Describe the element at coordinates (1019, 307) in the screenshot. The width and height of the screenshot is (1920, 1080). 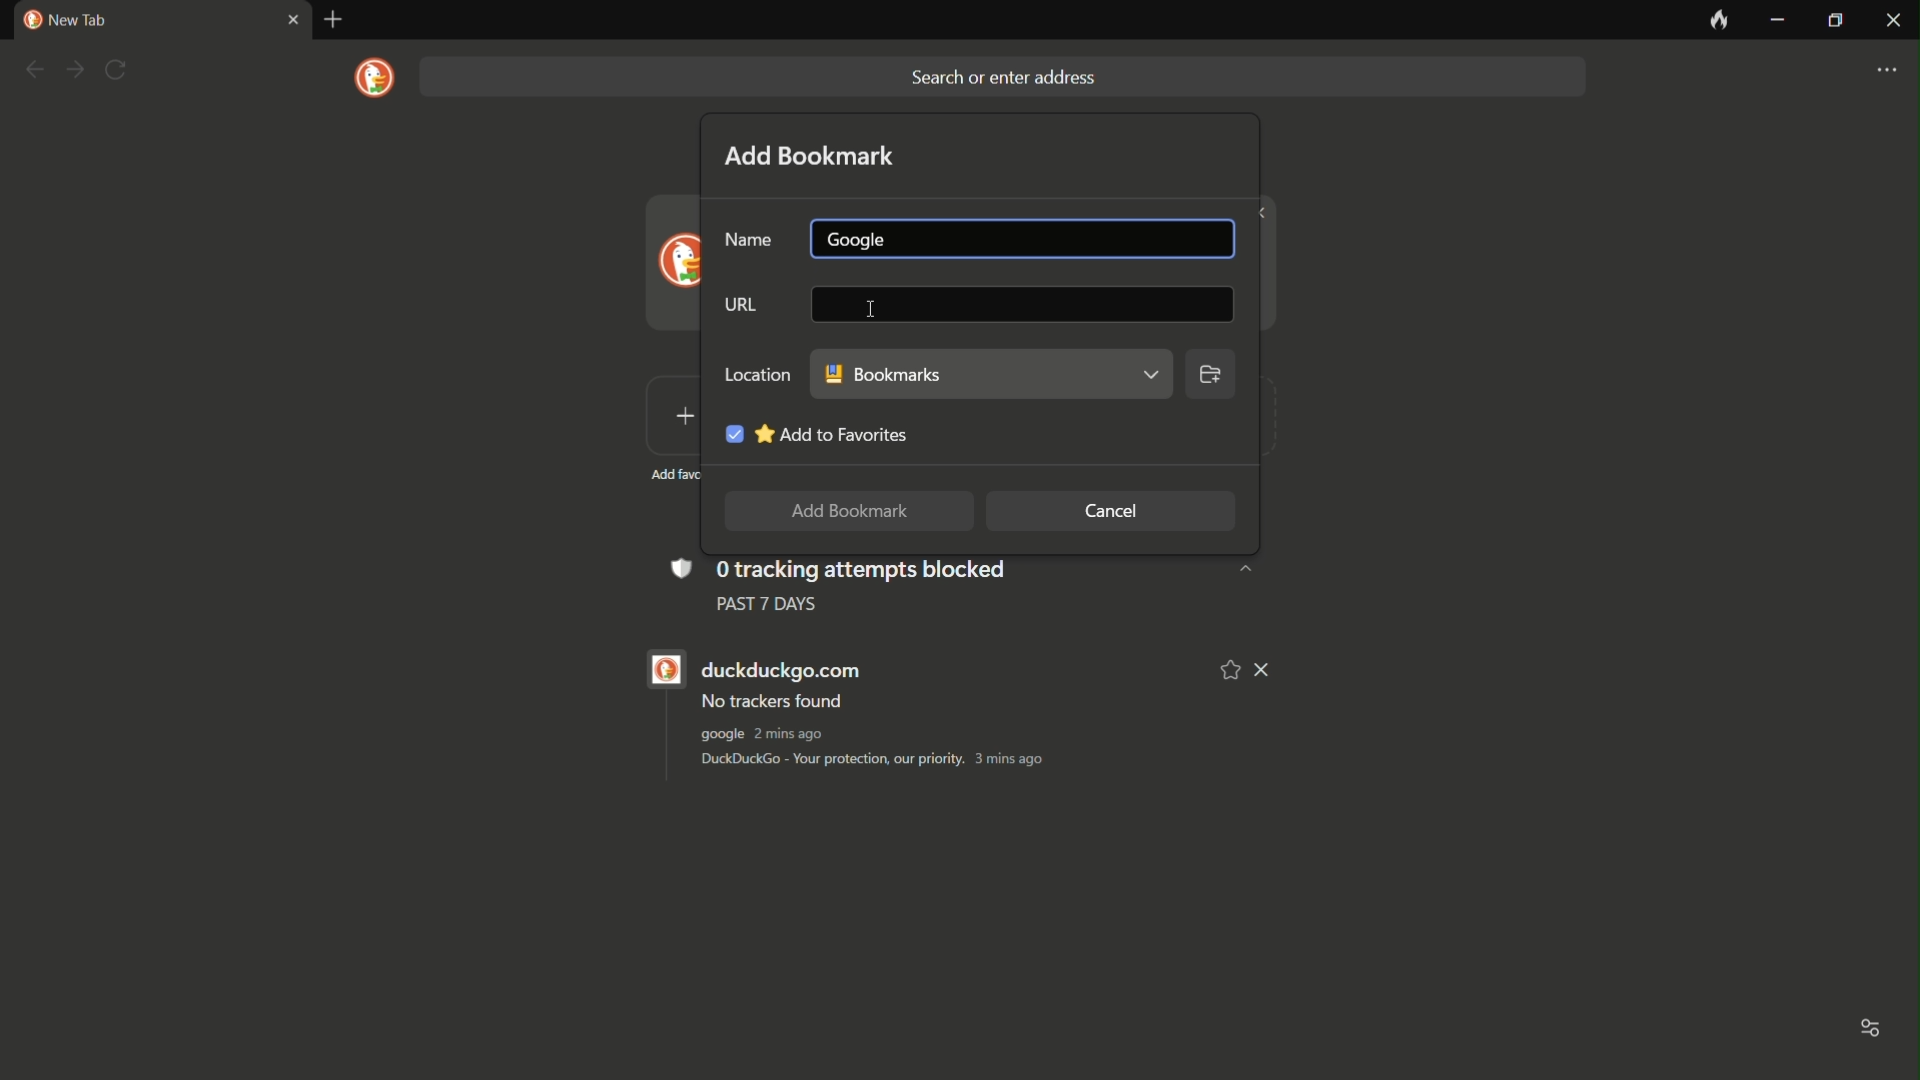
I see `url bar` at that location.